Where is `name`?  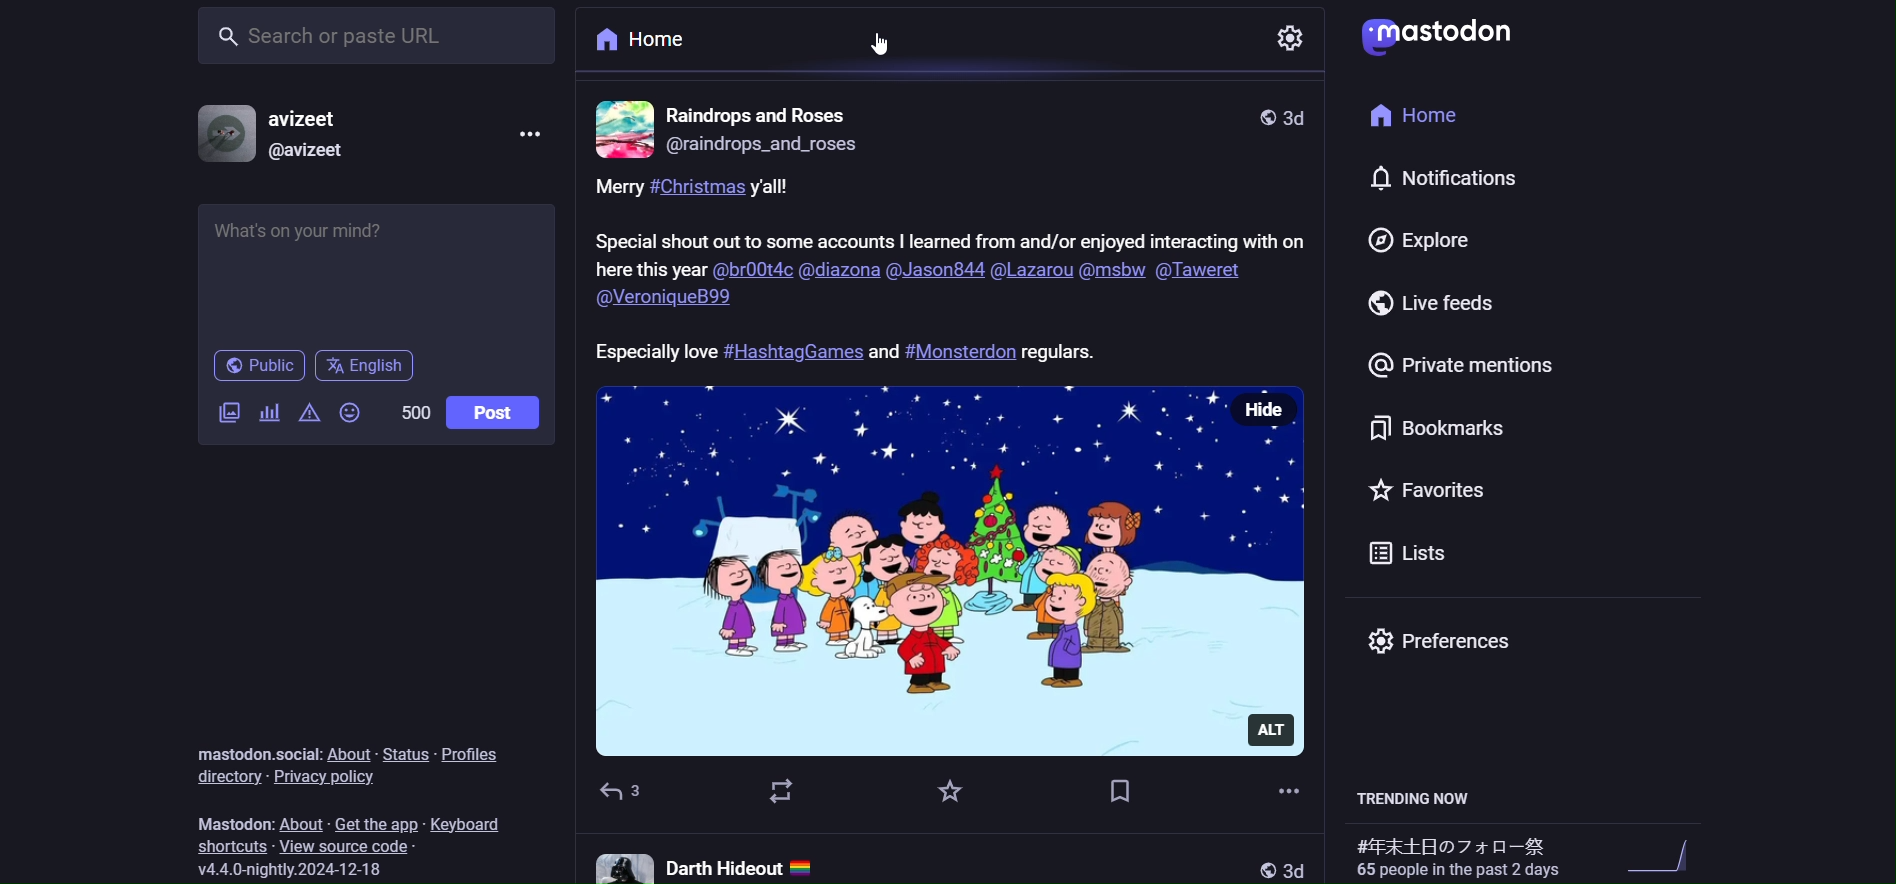 name is located at coordinates (764, 114).